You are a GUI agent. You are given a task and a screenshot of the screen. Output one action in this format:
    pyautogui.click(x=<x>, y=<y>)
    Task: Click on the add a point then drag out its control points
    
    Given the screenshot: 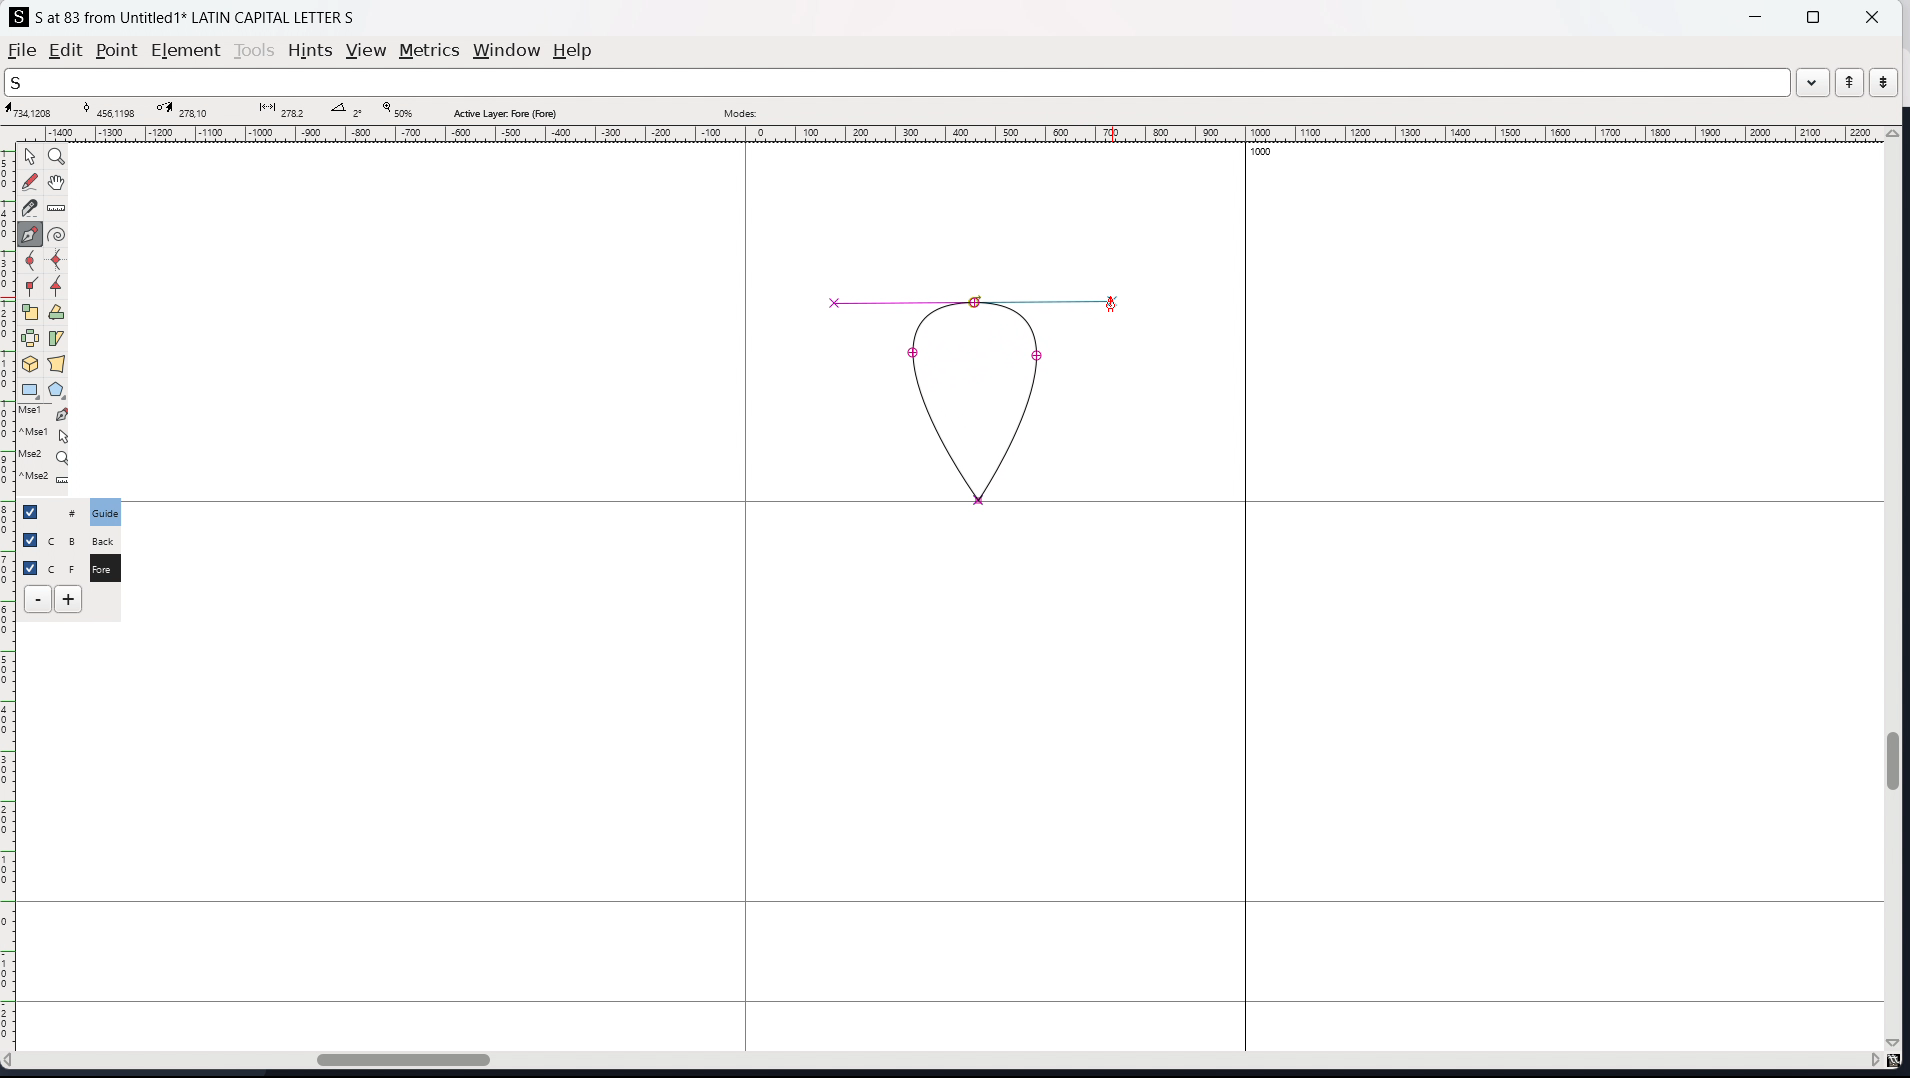 What is the action you would take?
    pyautogui.click(x=31, y=234)
    